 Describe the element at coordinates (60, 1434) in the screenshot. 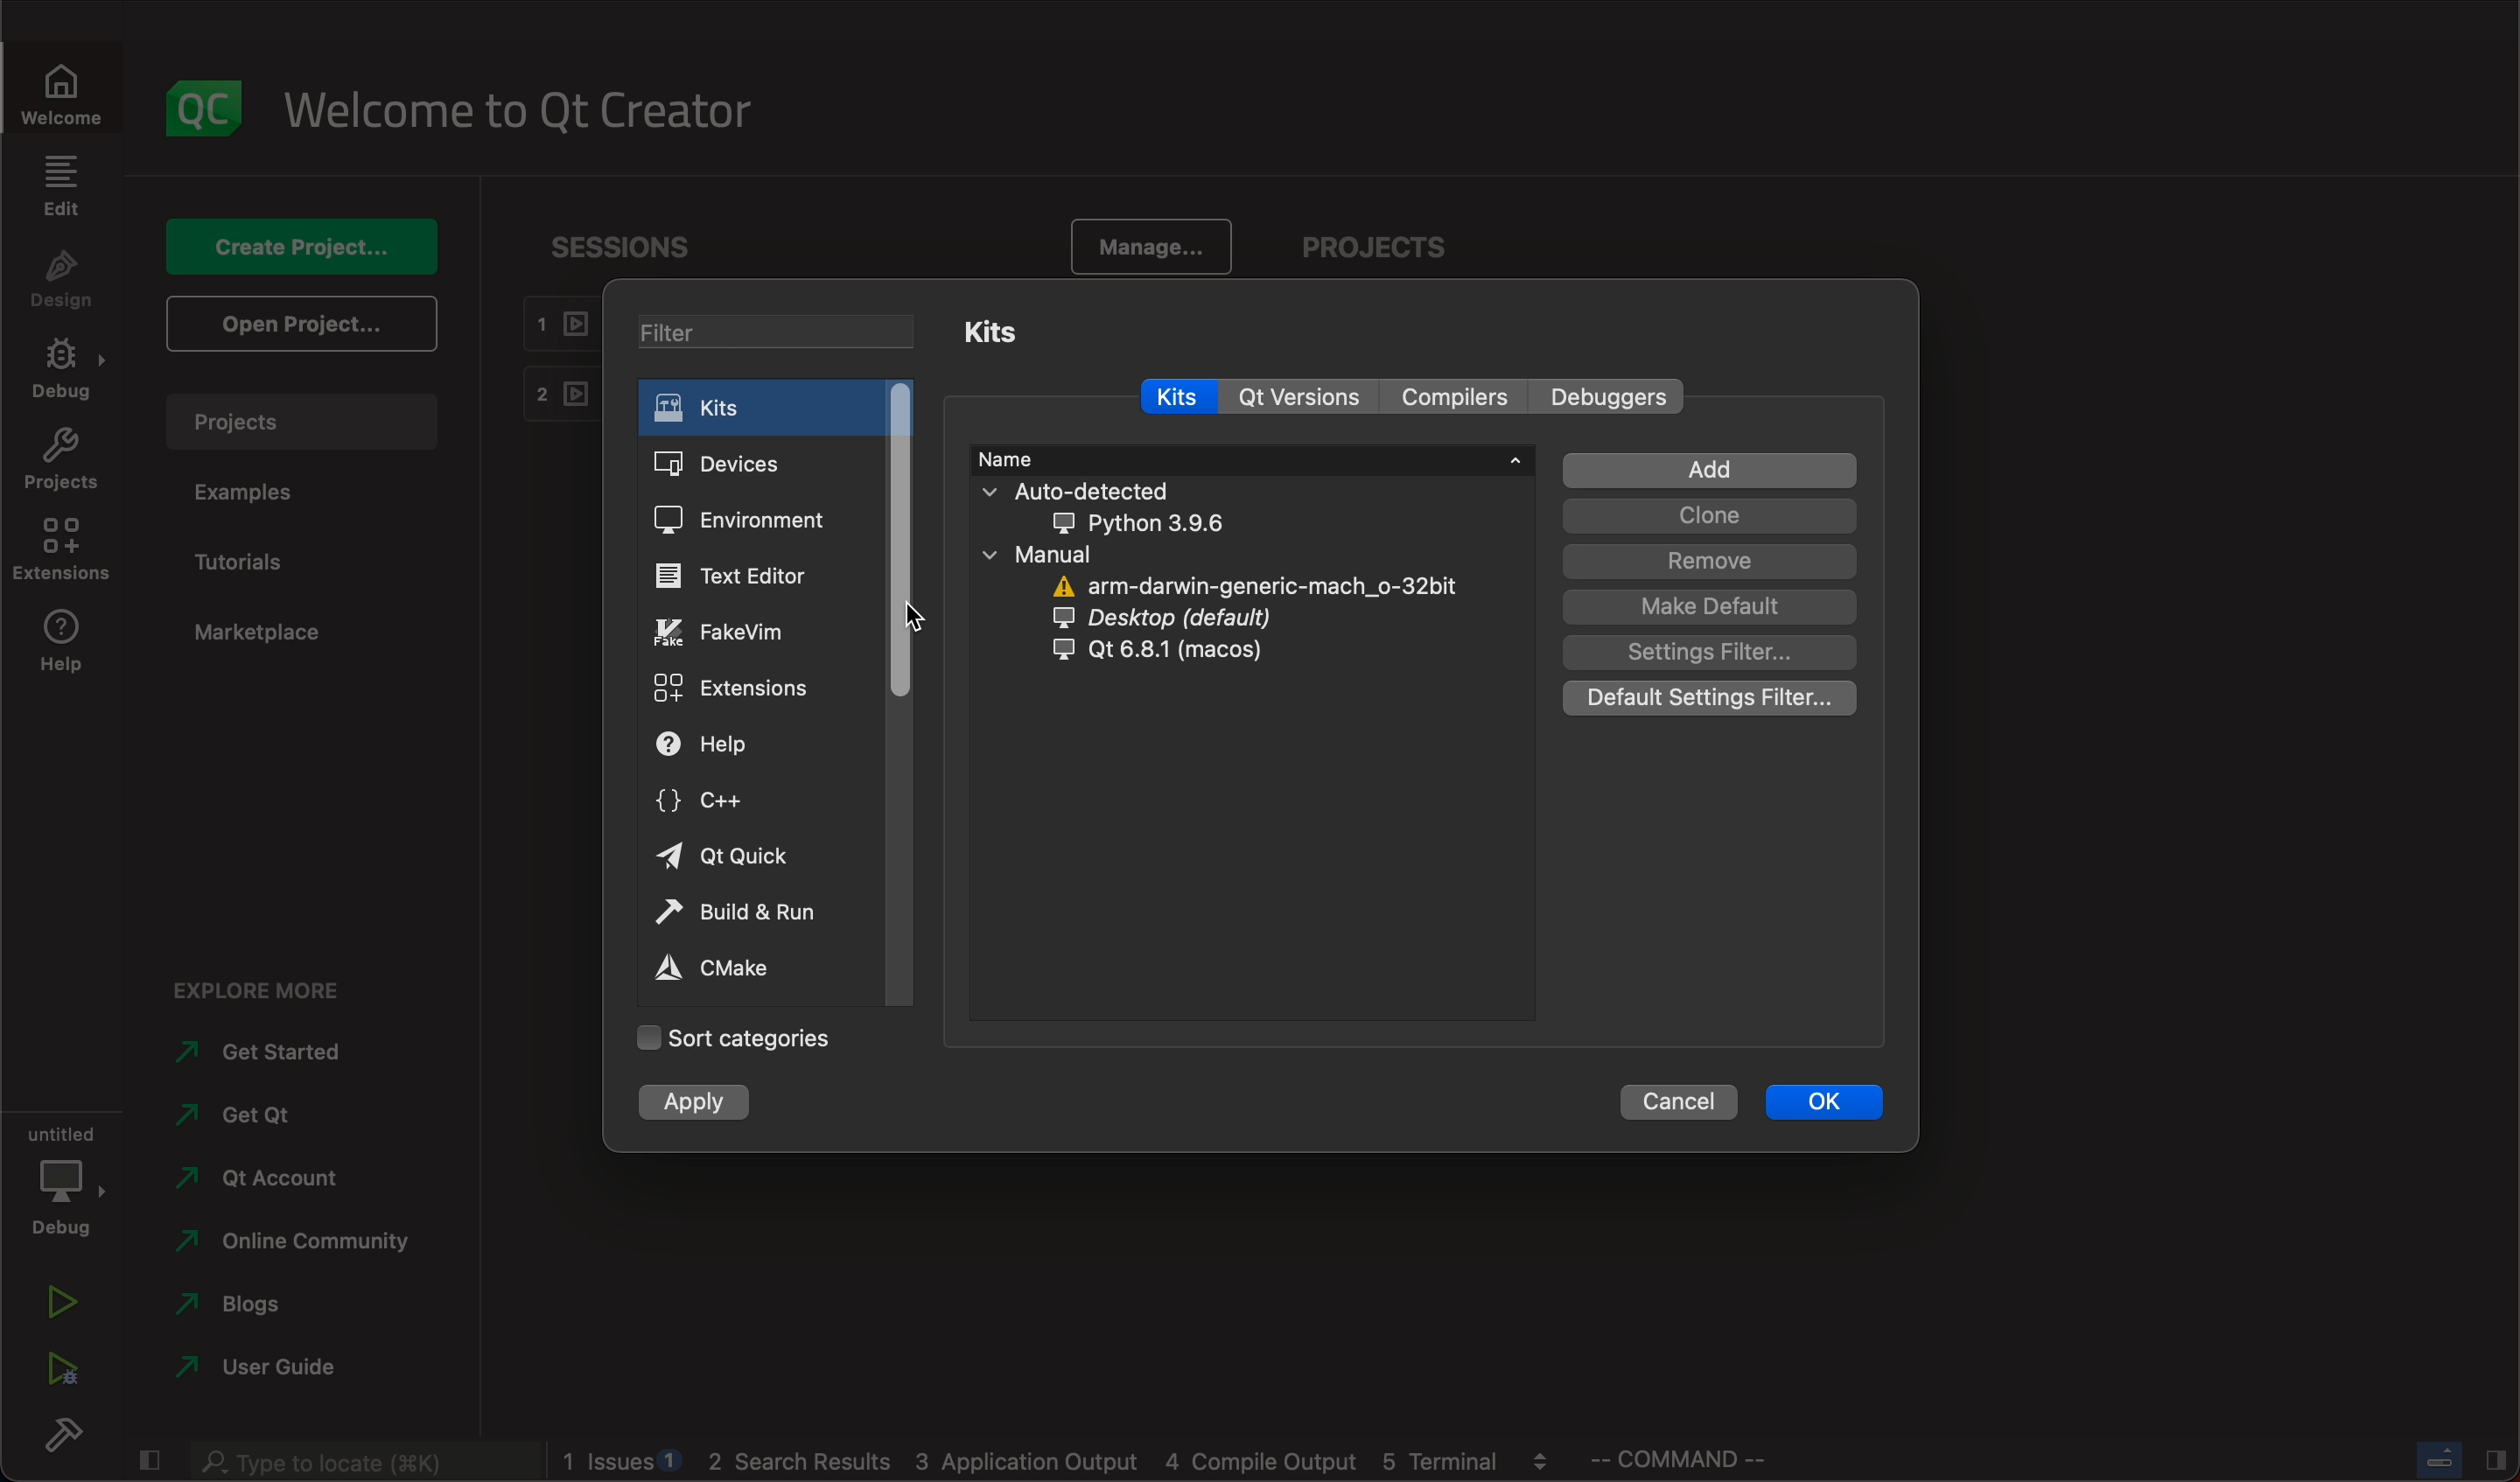

I see `build` at that location.